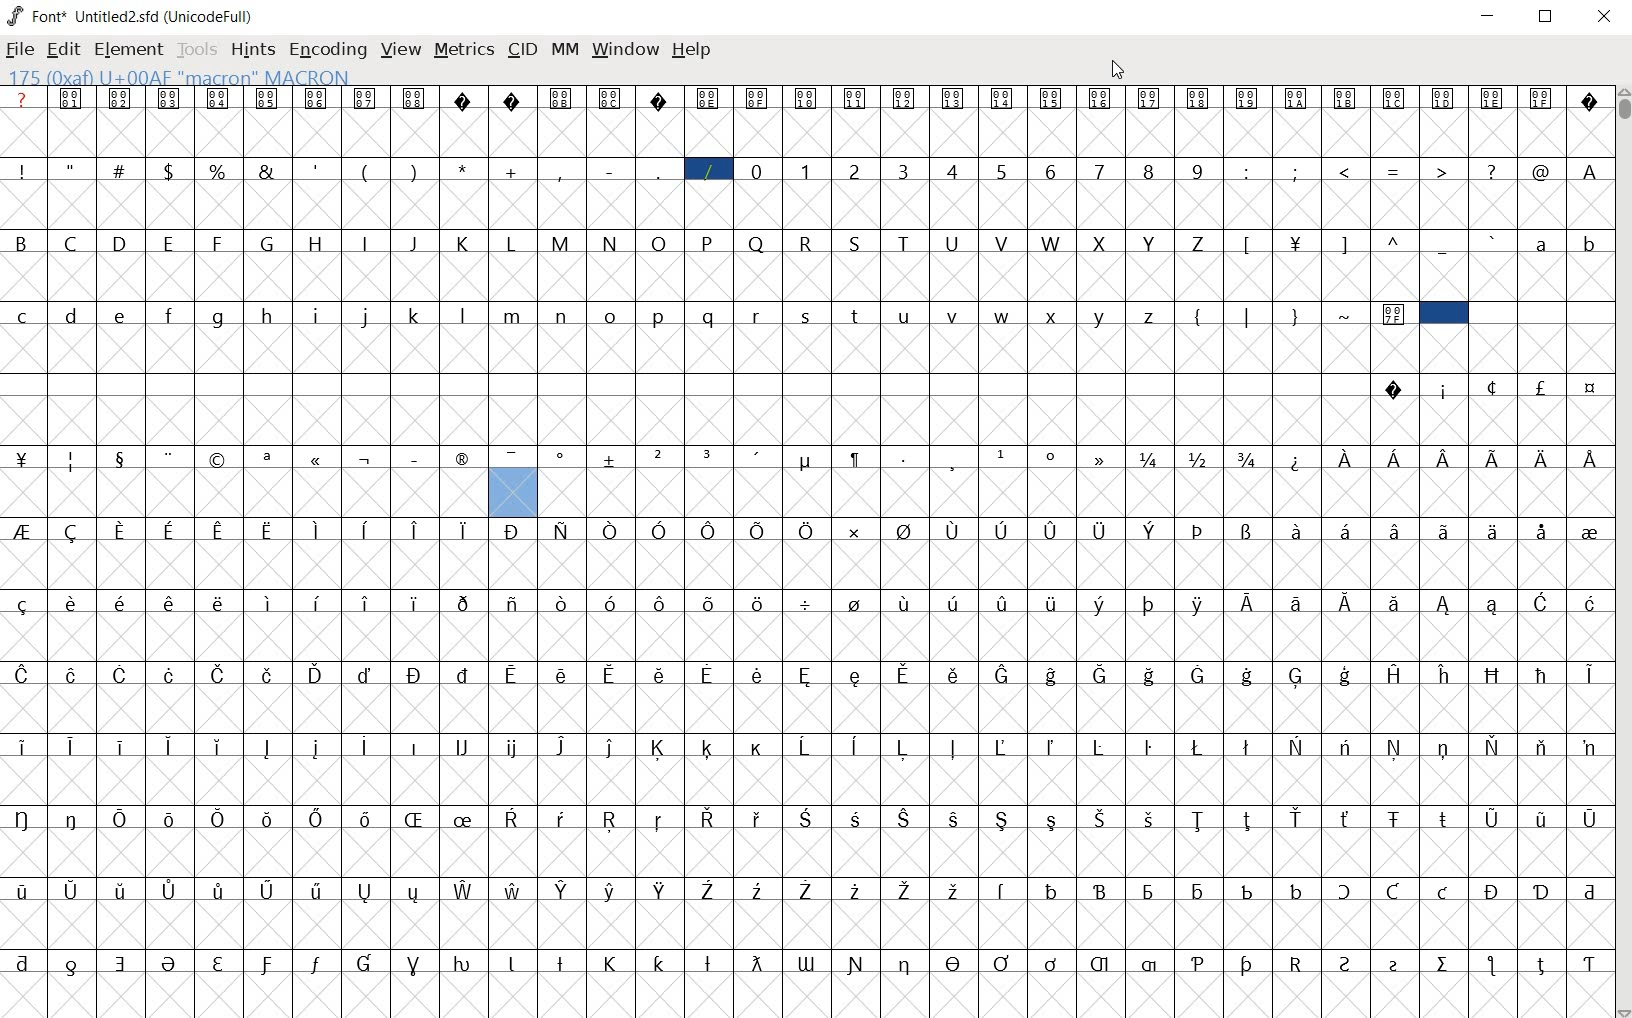  Describe the element at coordinates (1002, 601) in the screenshot. I see `Symbol` at that location.